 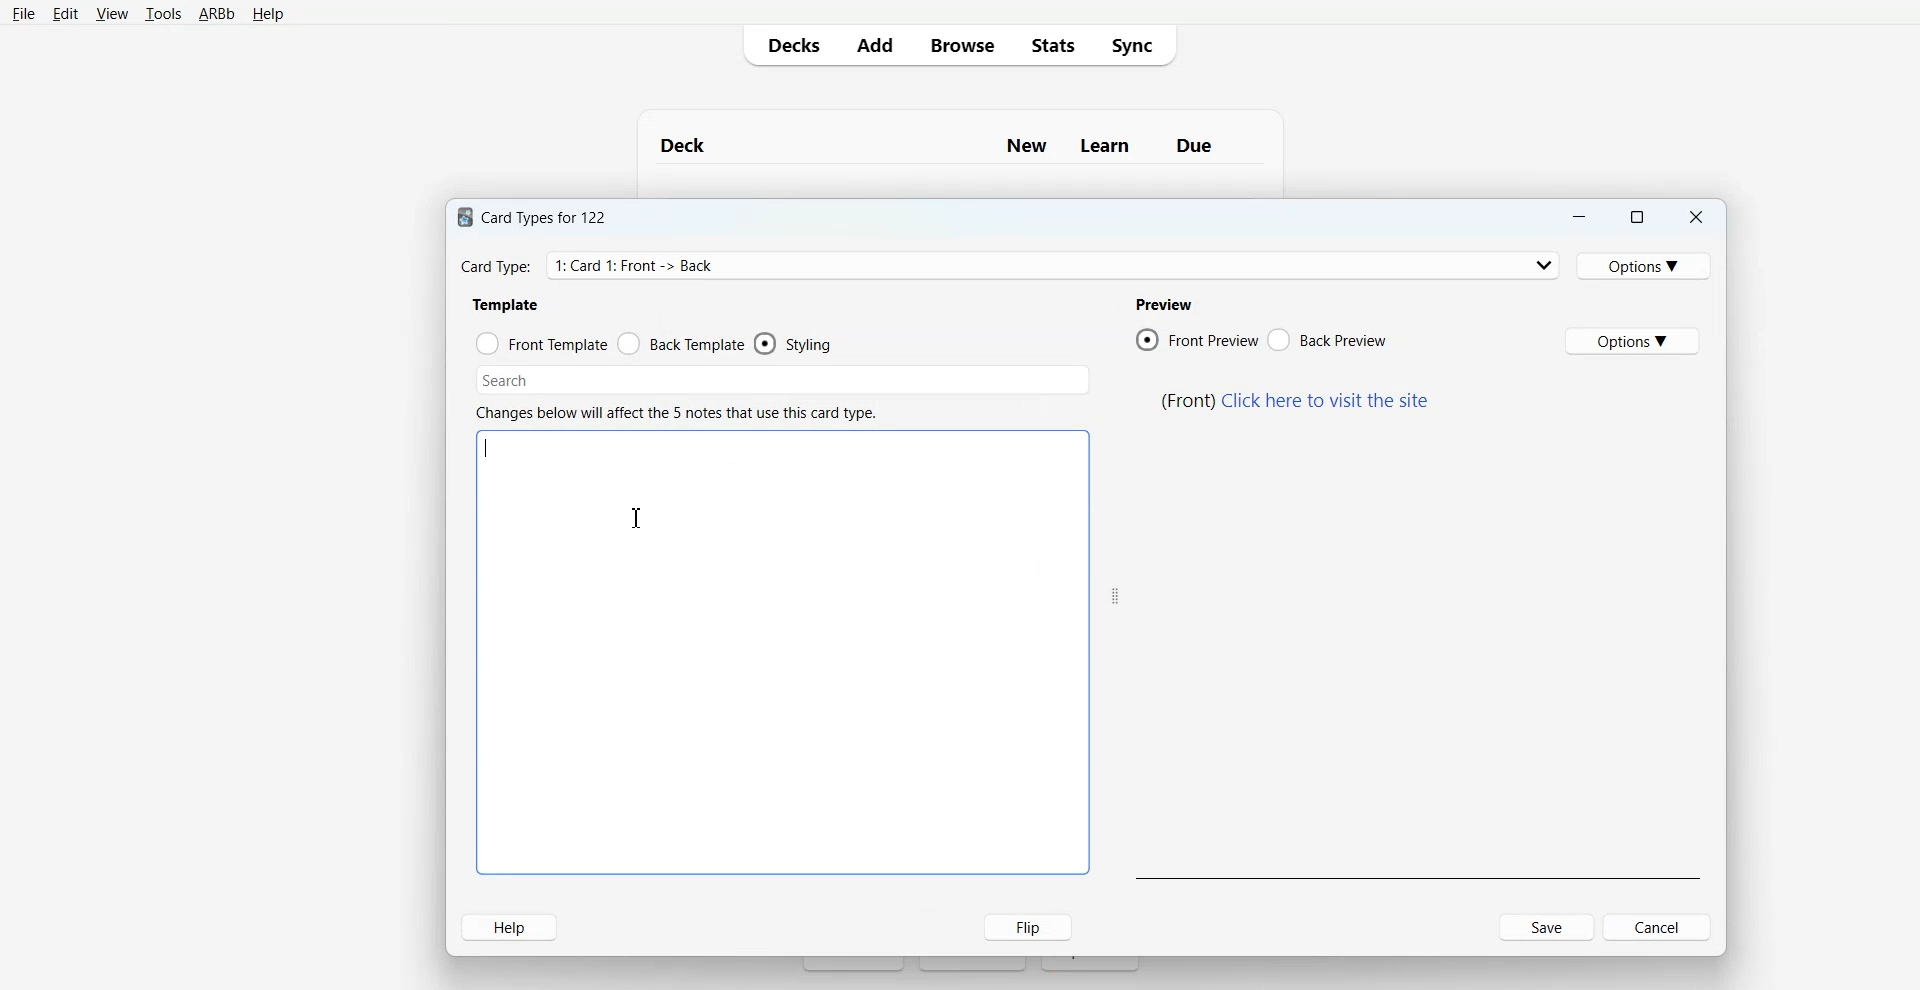 I want to click on Text 1, so click(x=949, y=144).